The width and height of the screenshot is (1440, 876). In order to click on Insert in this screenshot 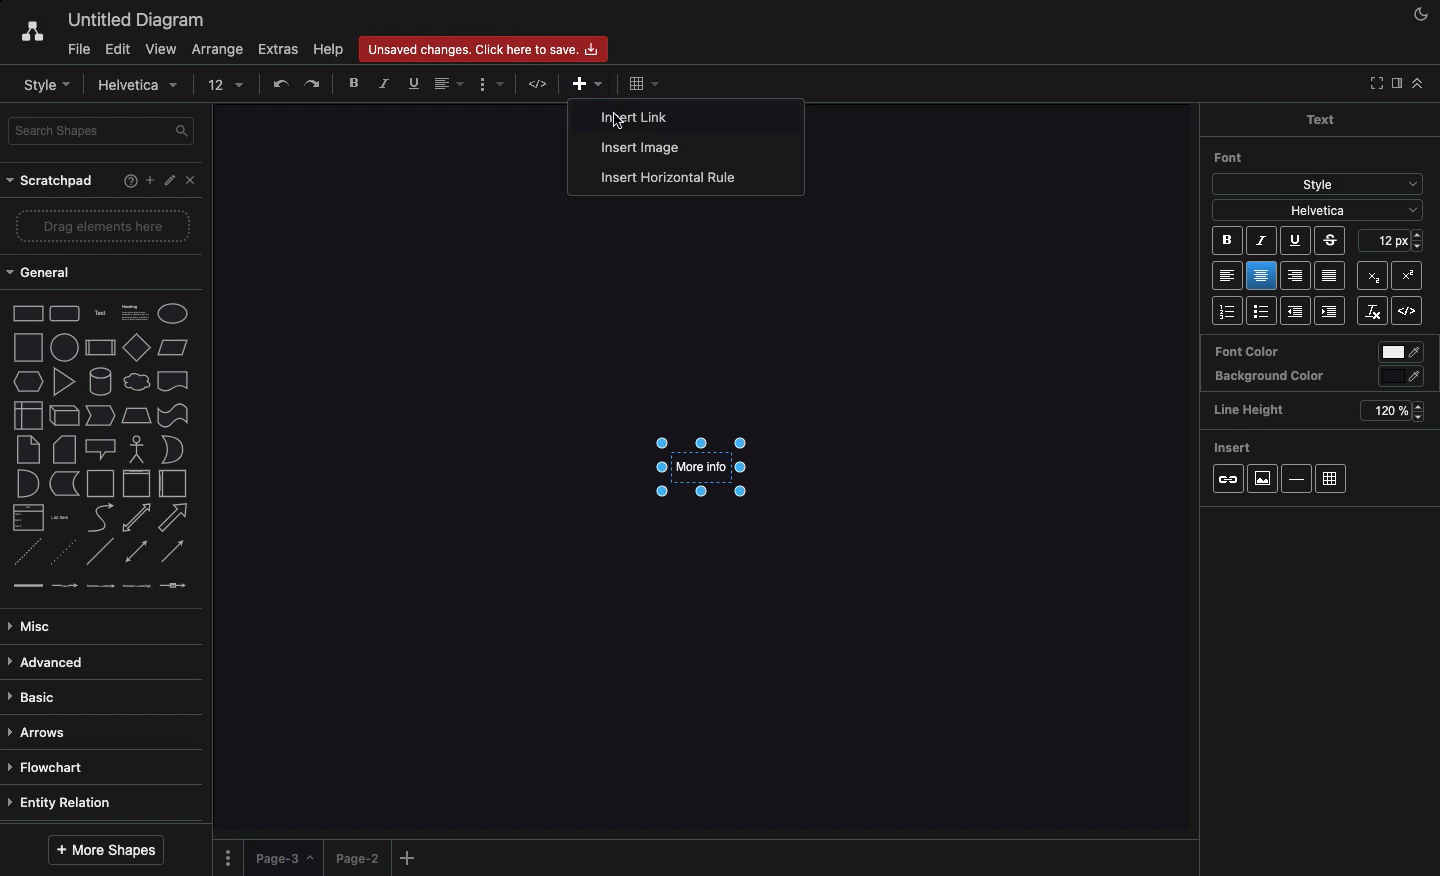, I will do `click(1234, 444)`.